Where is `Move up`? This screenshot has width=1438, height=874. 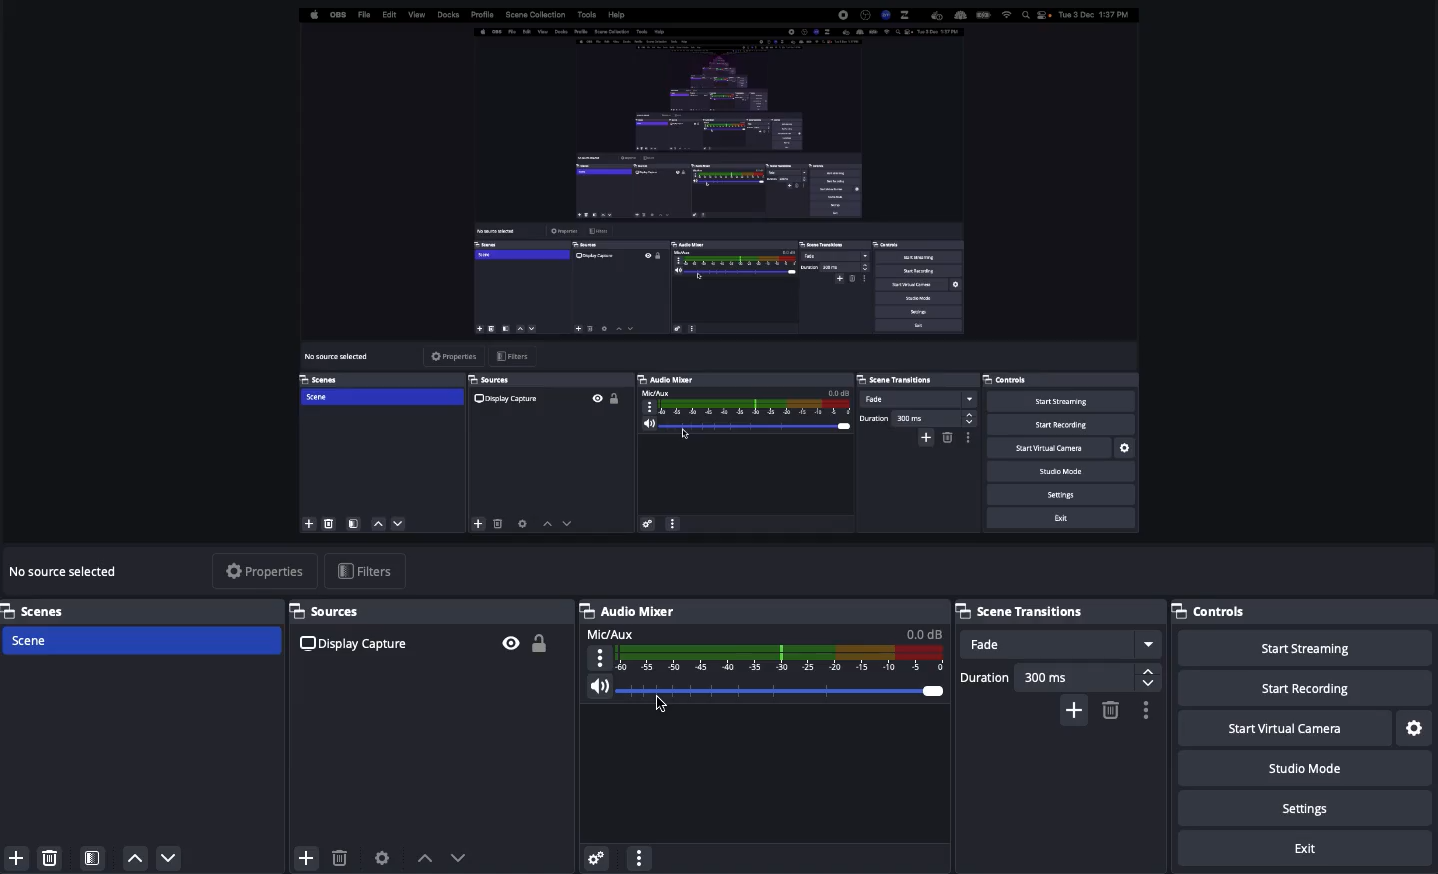 Move up is located at coordinates (425, 857).